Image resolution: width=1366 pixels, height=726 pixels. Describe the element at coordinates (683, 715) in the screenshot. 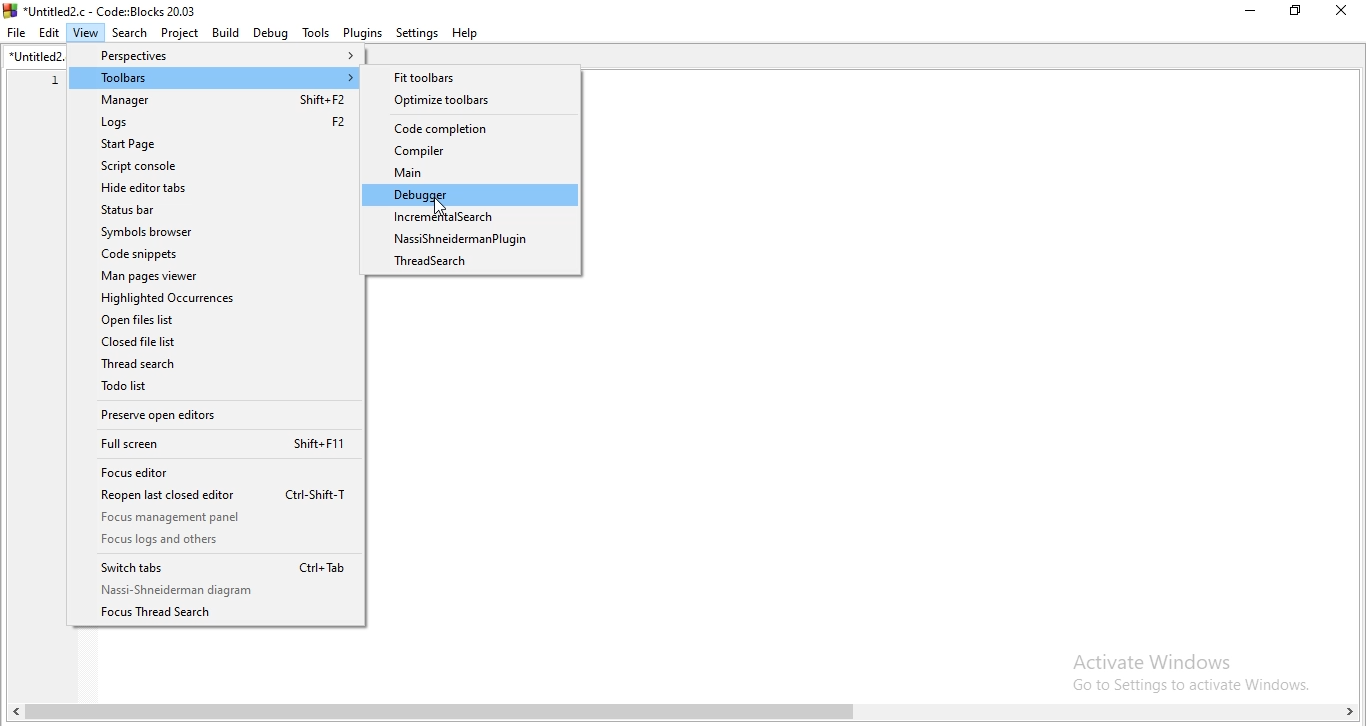

I see `scroll bar` at that location.